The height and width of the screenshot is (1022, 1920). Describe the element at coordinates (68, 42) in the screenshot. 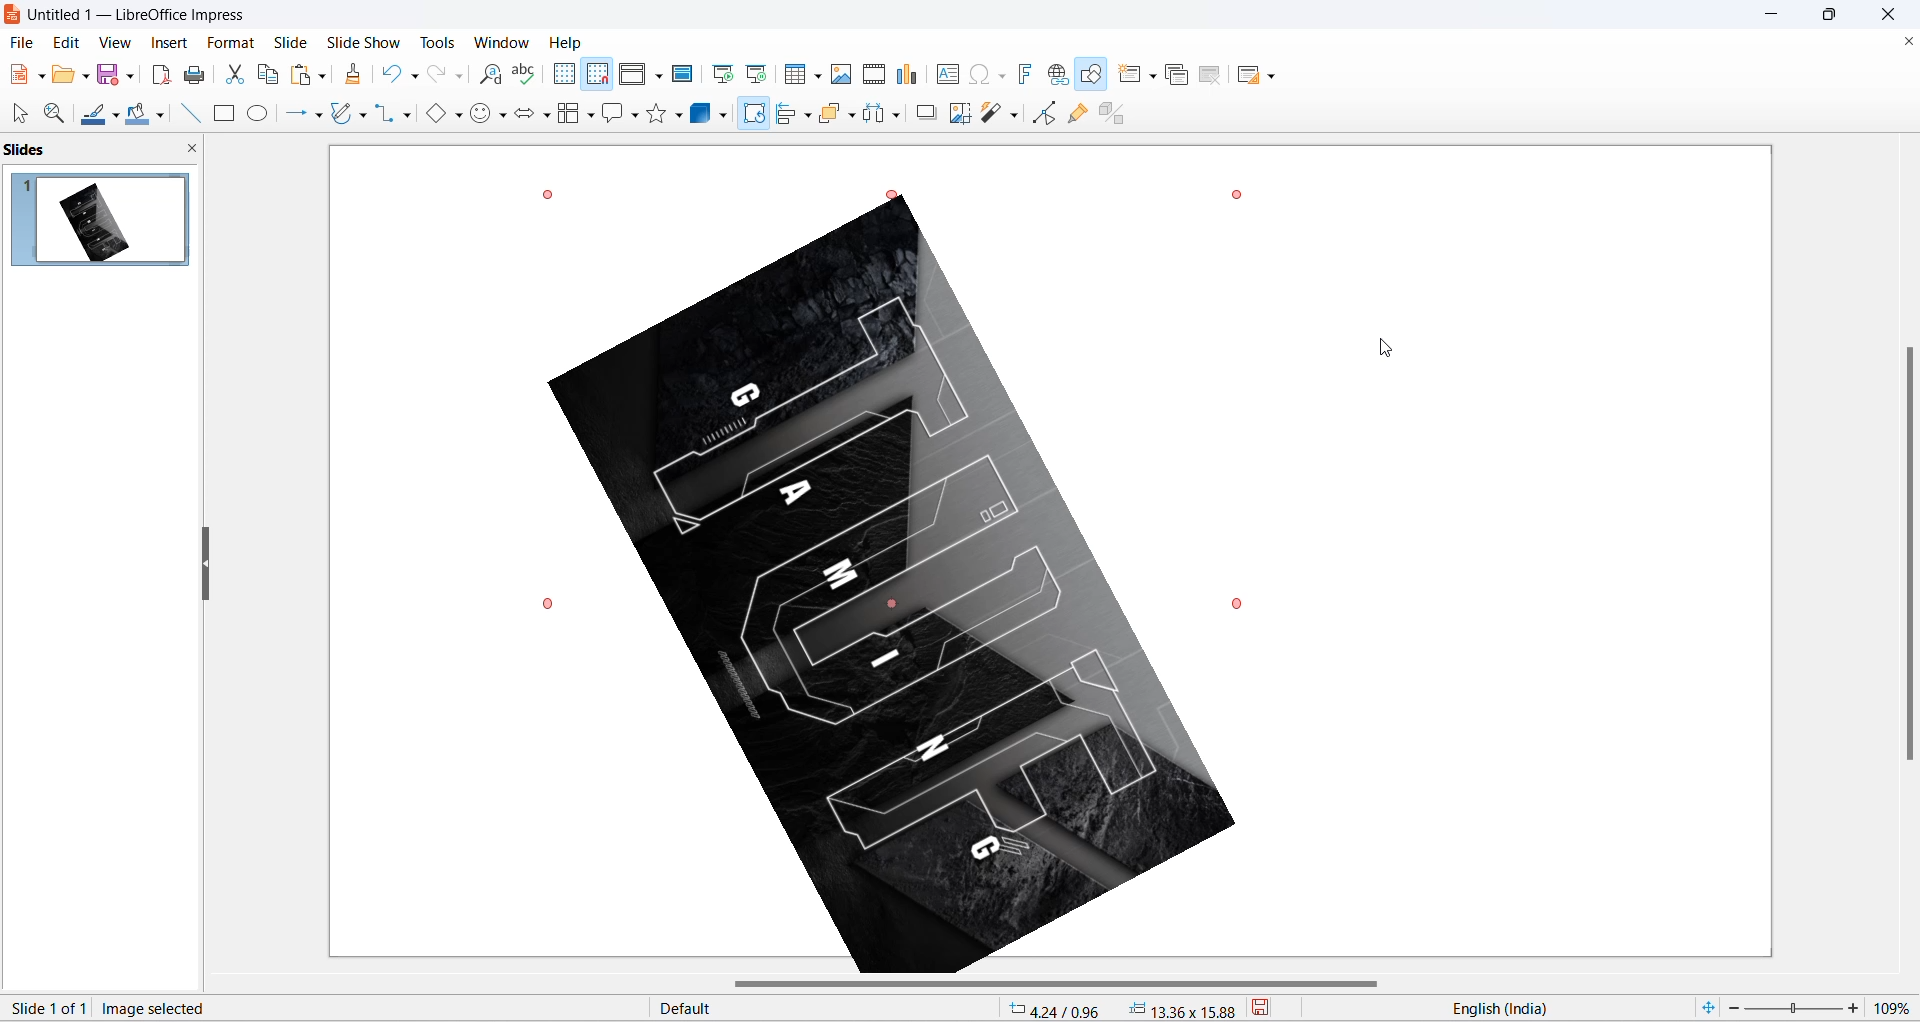

I see `edit` at that location.